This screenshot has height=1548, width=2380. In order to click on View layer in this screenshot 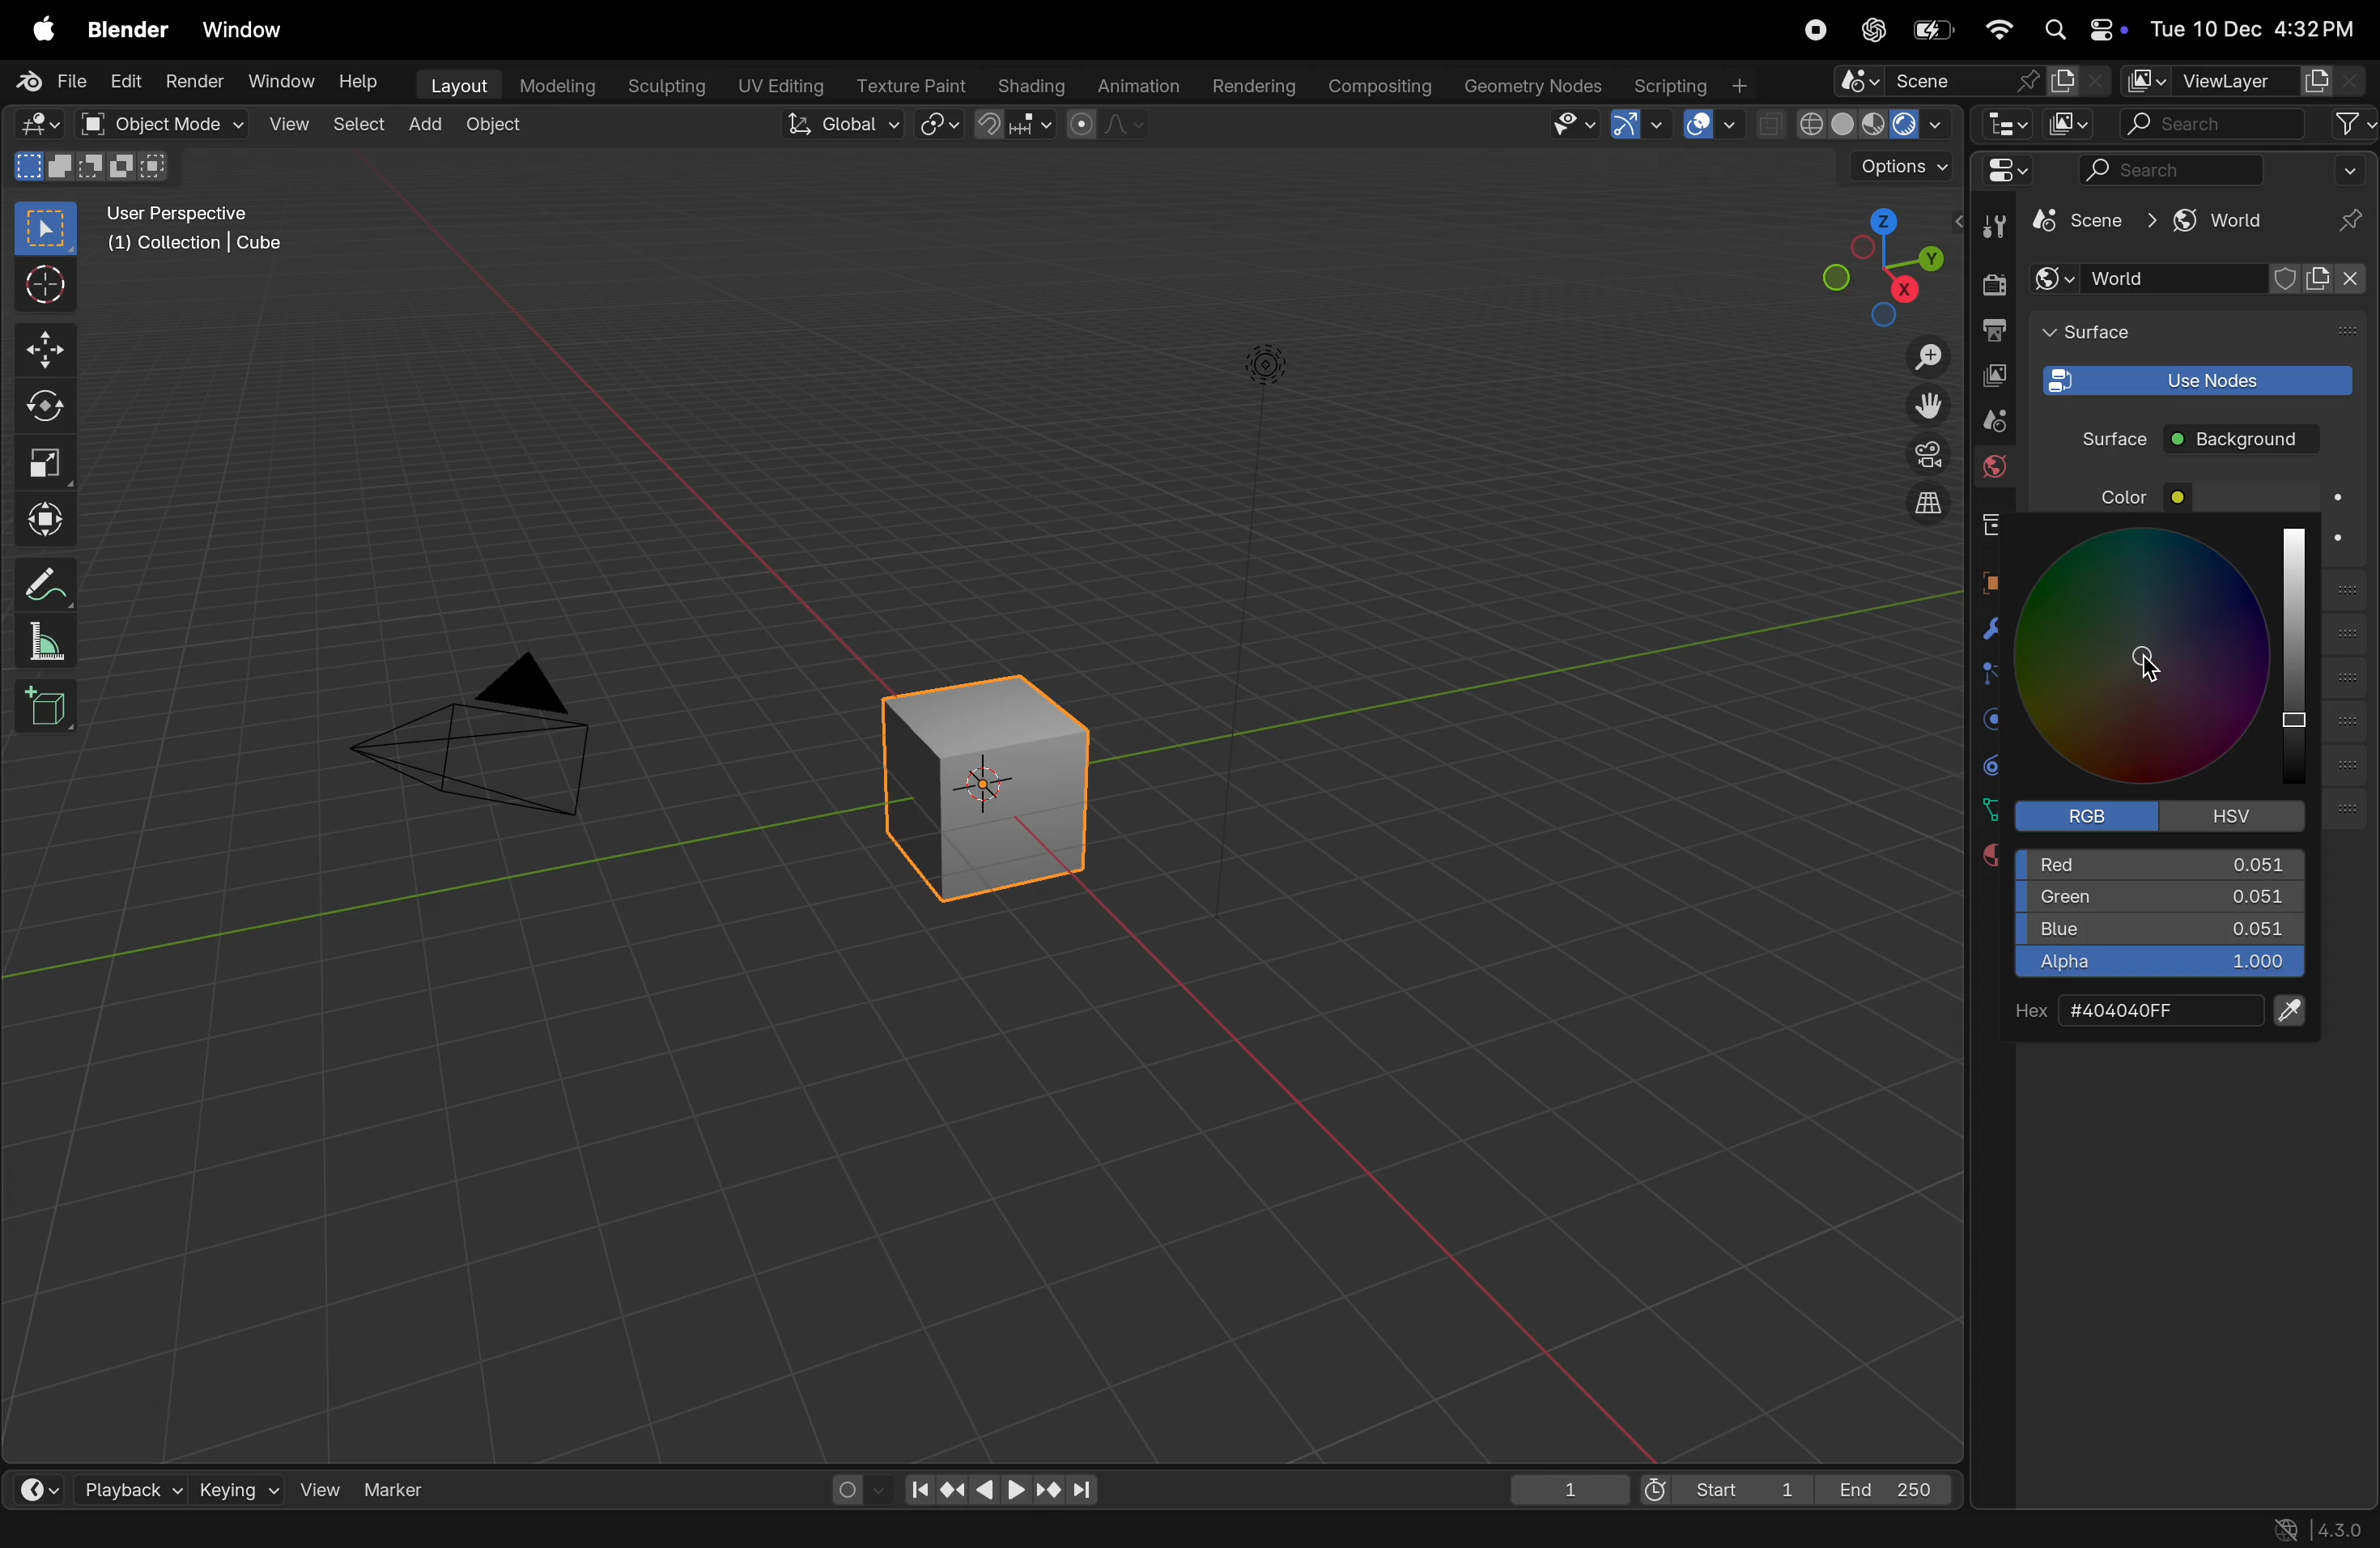, I will do `click(2242, 81)`.